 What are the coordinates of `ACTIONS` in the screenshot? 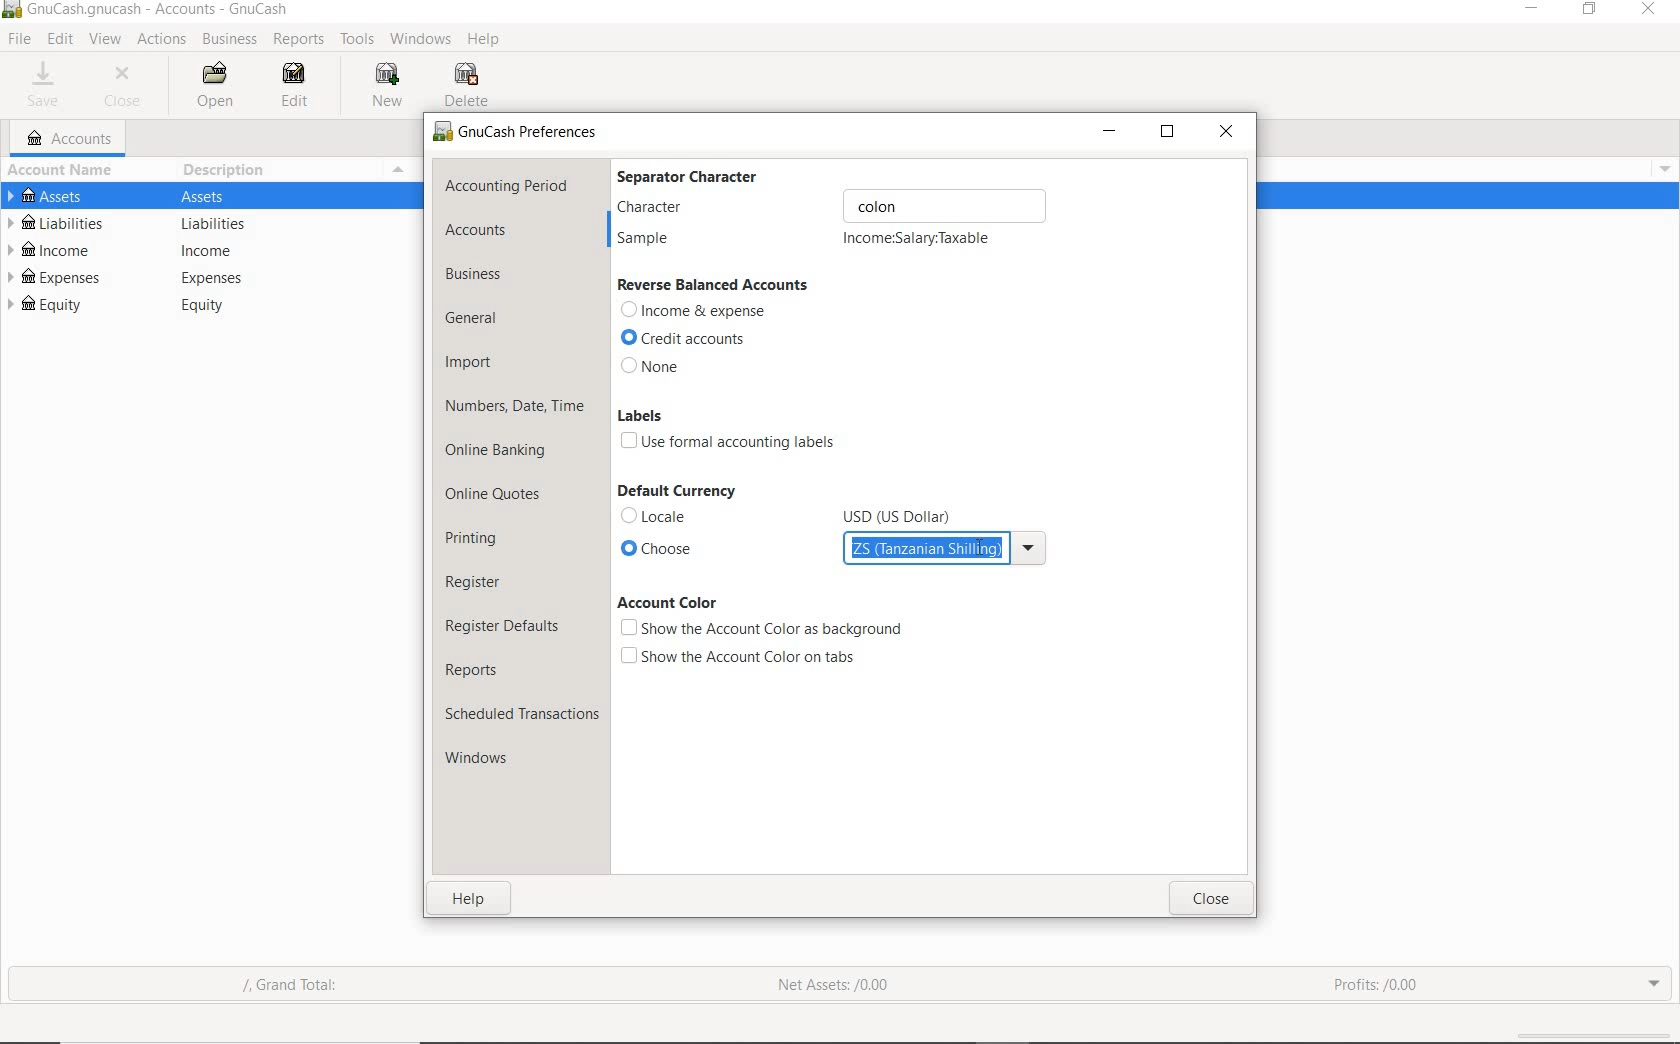 It's located at (161, 40).